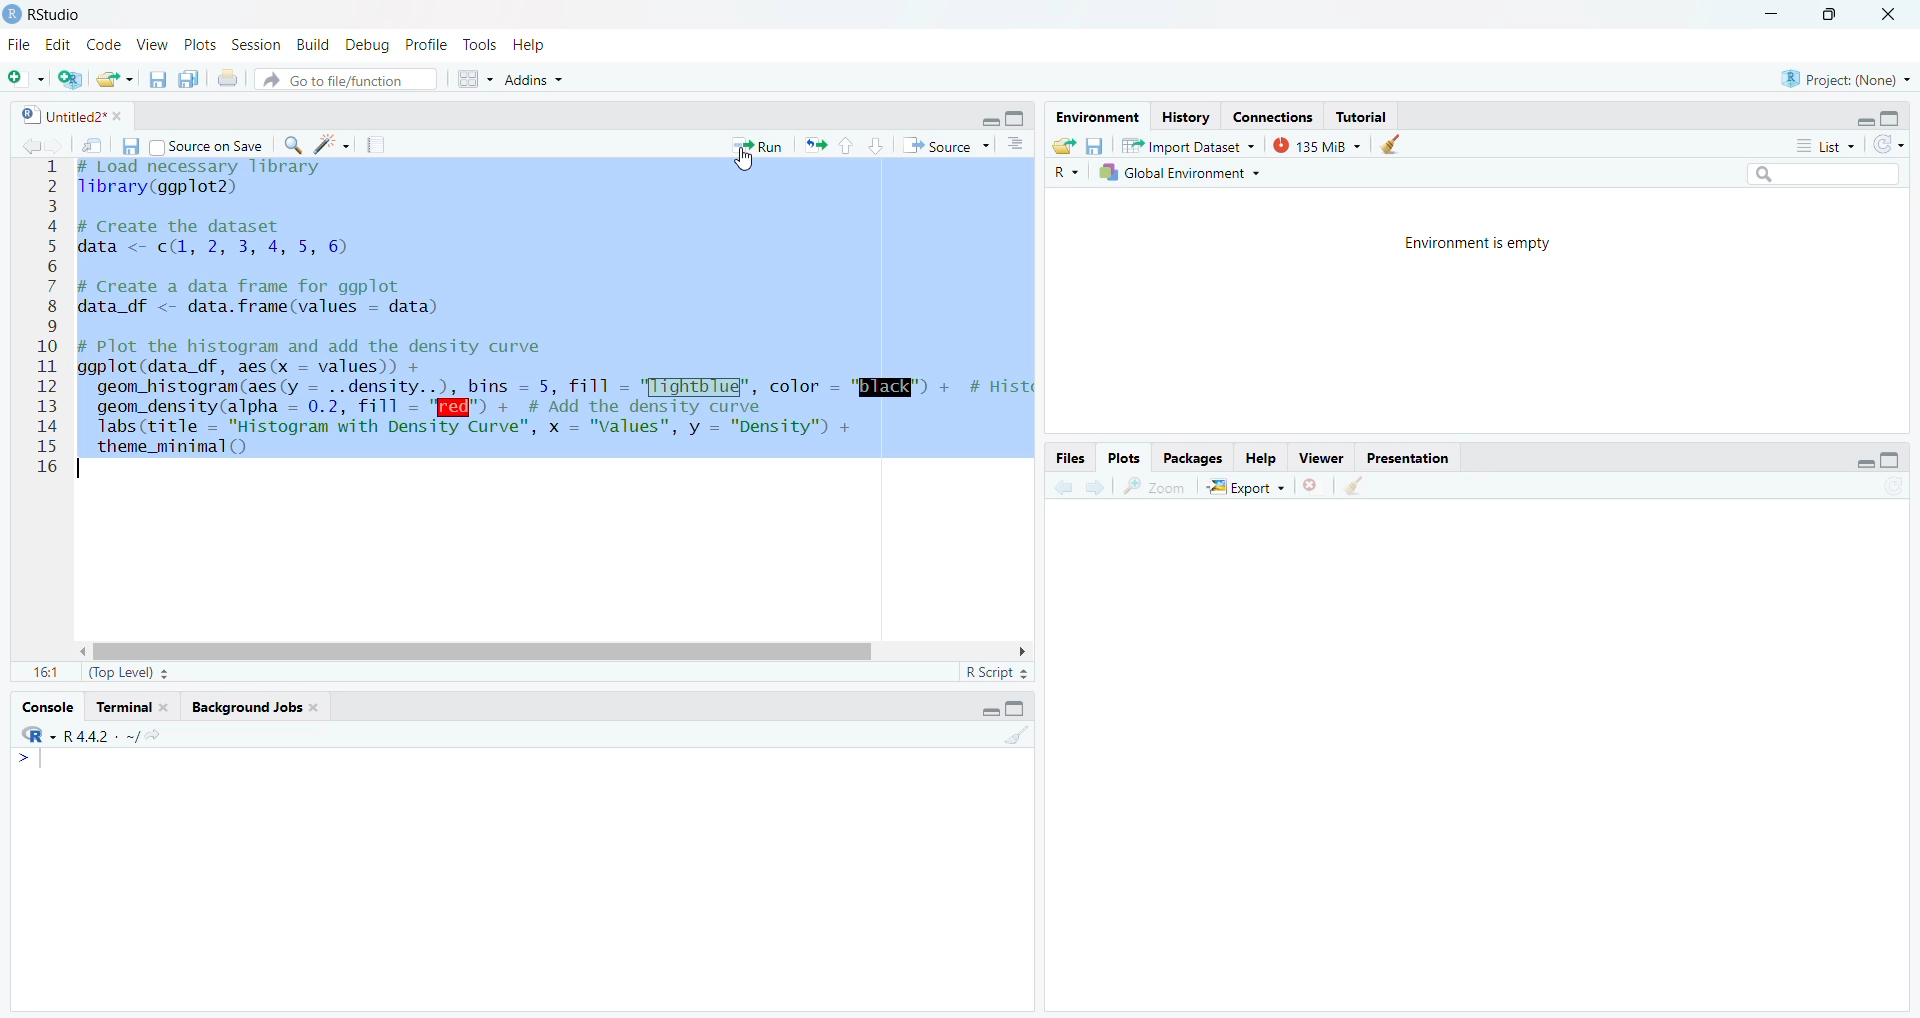 Image resolution: width=1920 pixels, height=1018 pixels. Describe the element at coordinates (264, 299) in the screenshot. I see `# Create a data frame for ggplot
data_df <- data.frame(values = data)` at that location.